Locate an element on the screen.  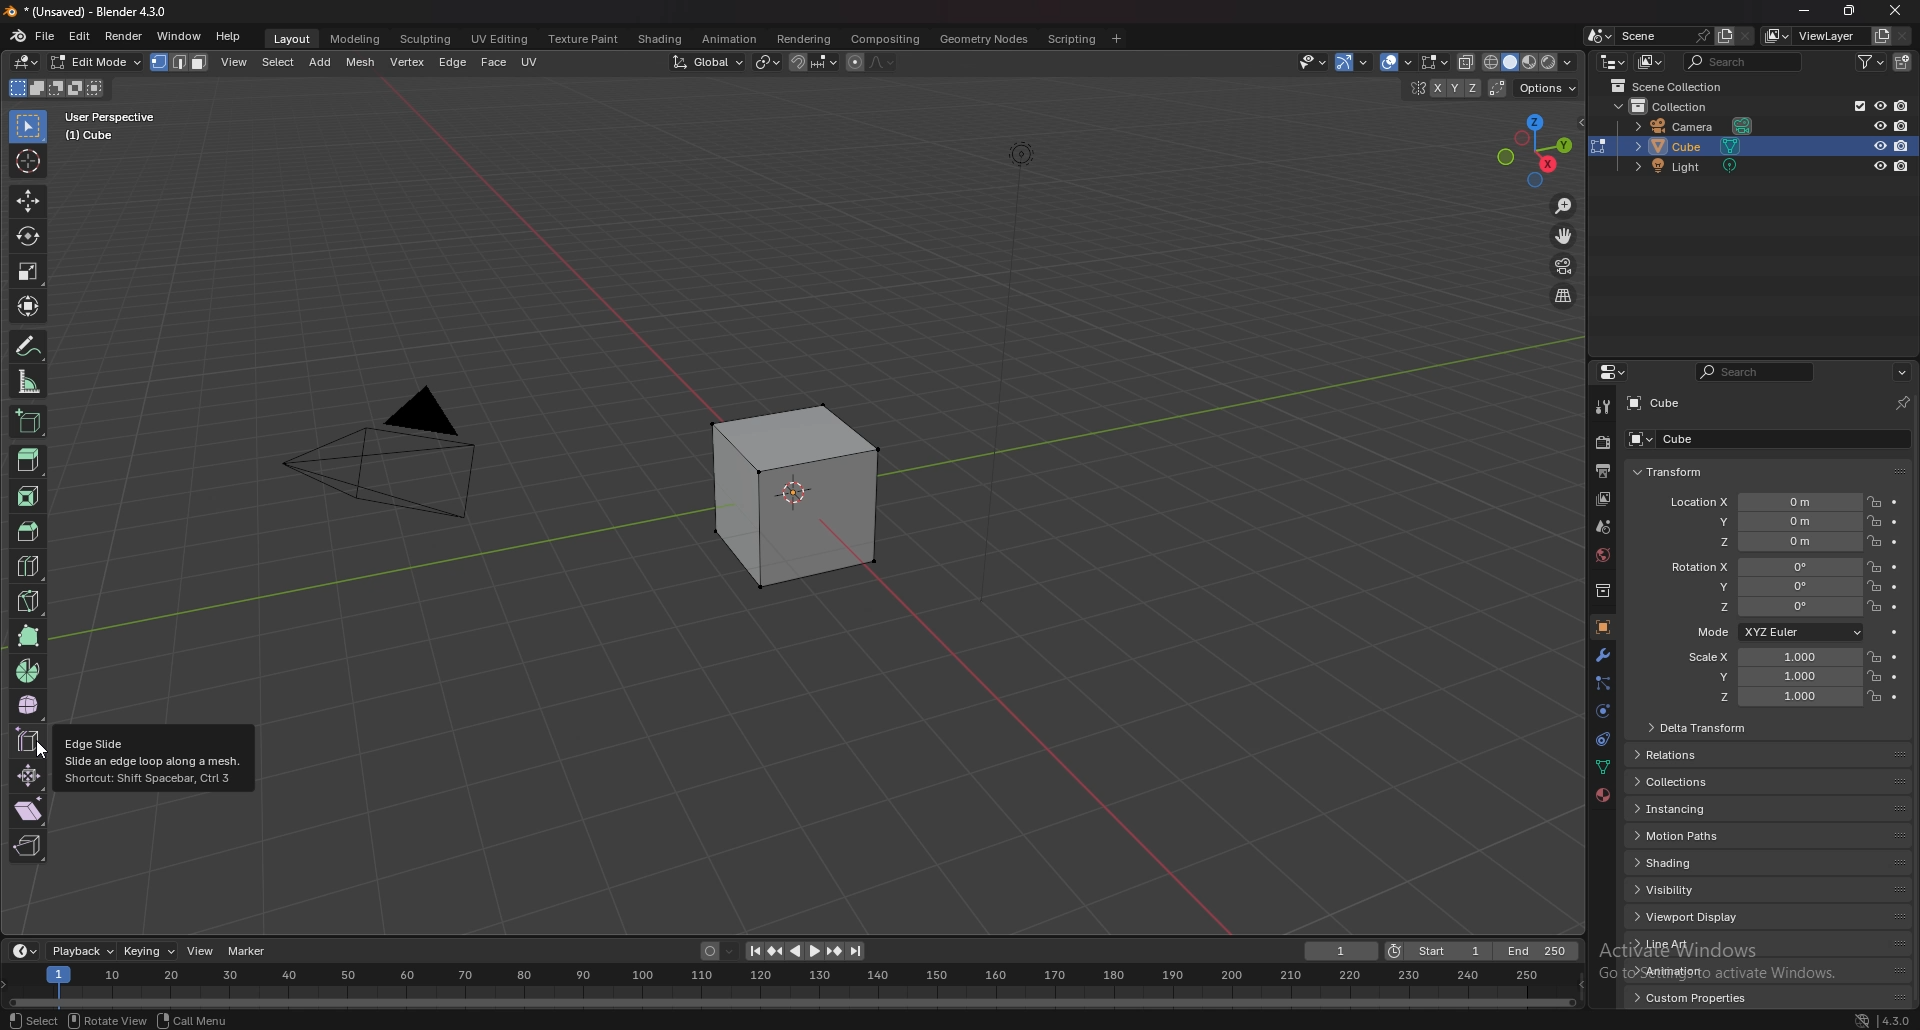
view layer is located at coordinates (1601, 499).